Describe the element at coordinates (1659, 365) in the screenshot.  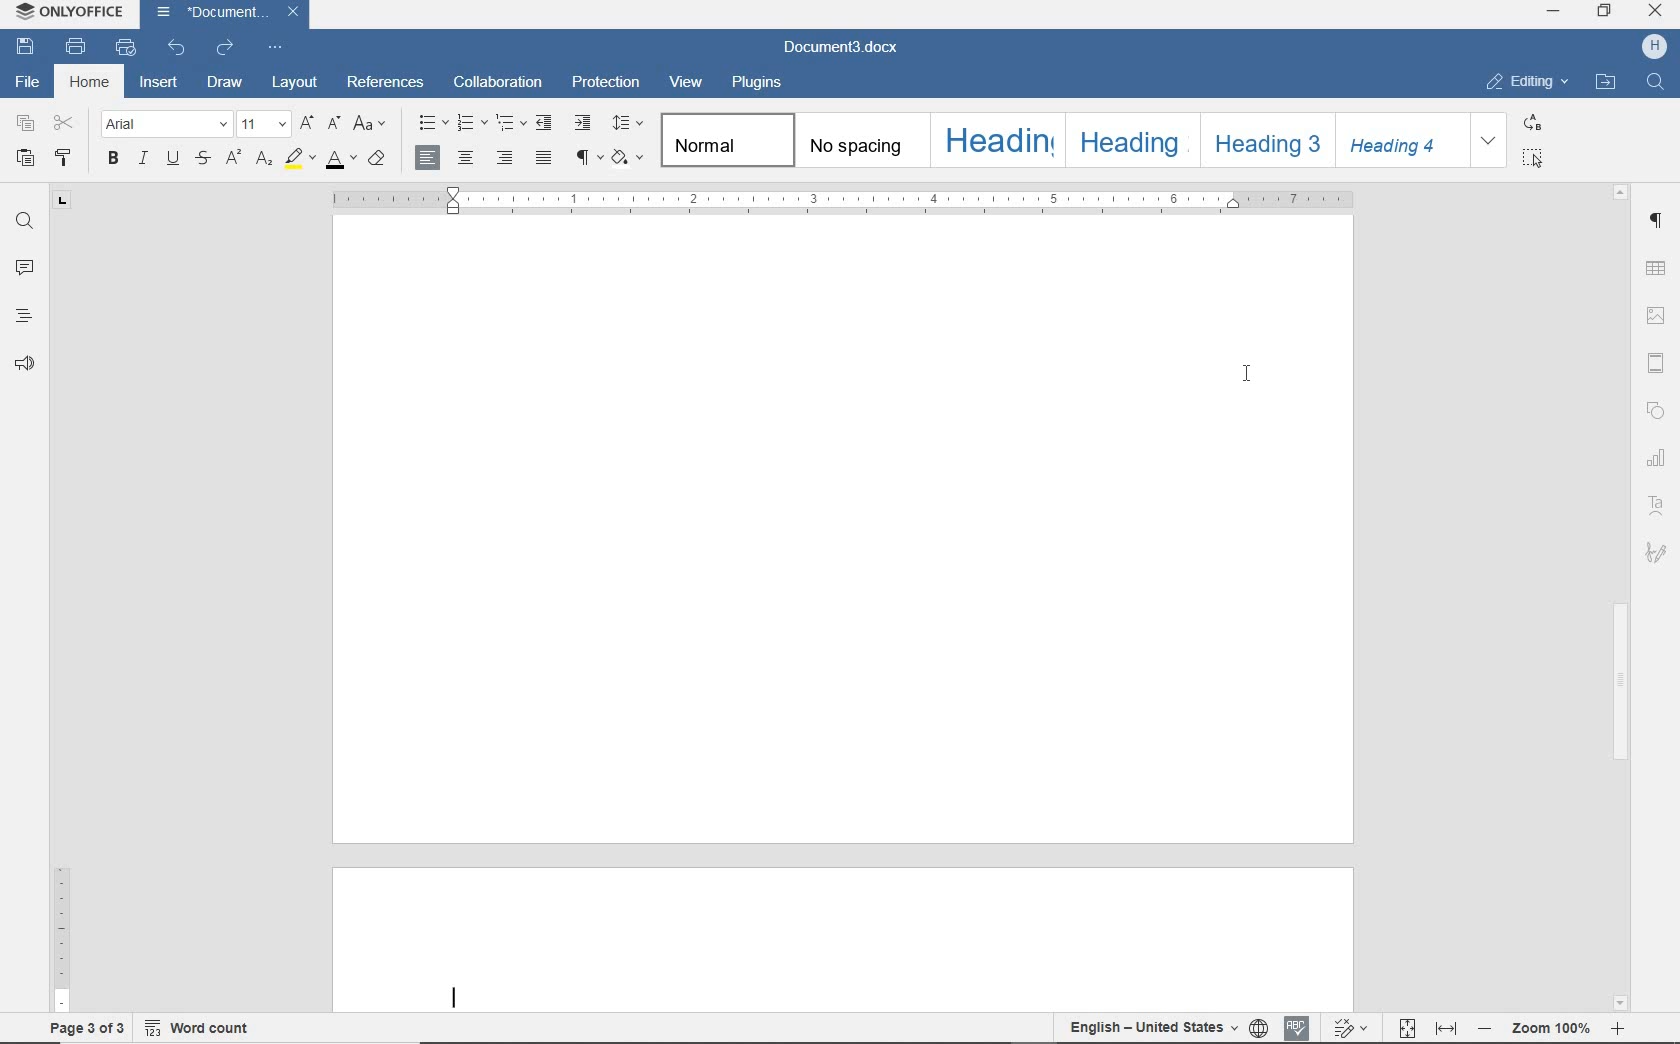
I see `HEADER & FOOTER` at that location.